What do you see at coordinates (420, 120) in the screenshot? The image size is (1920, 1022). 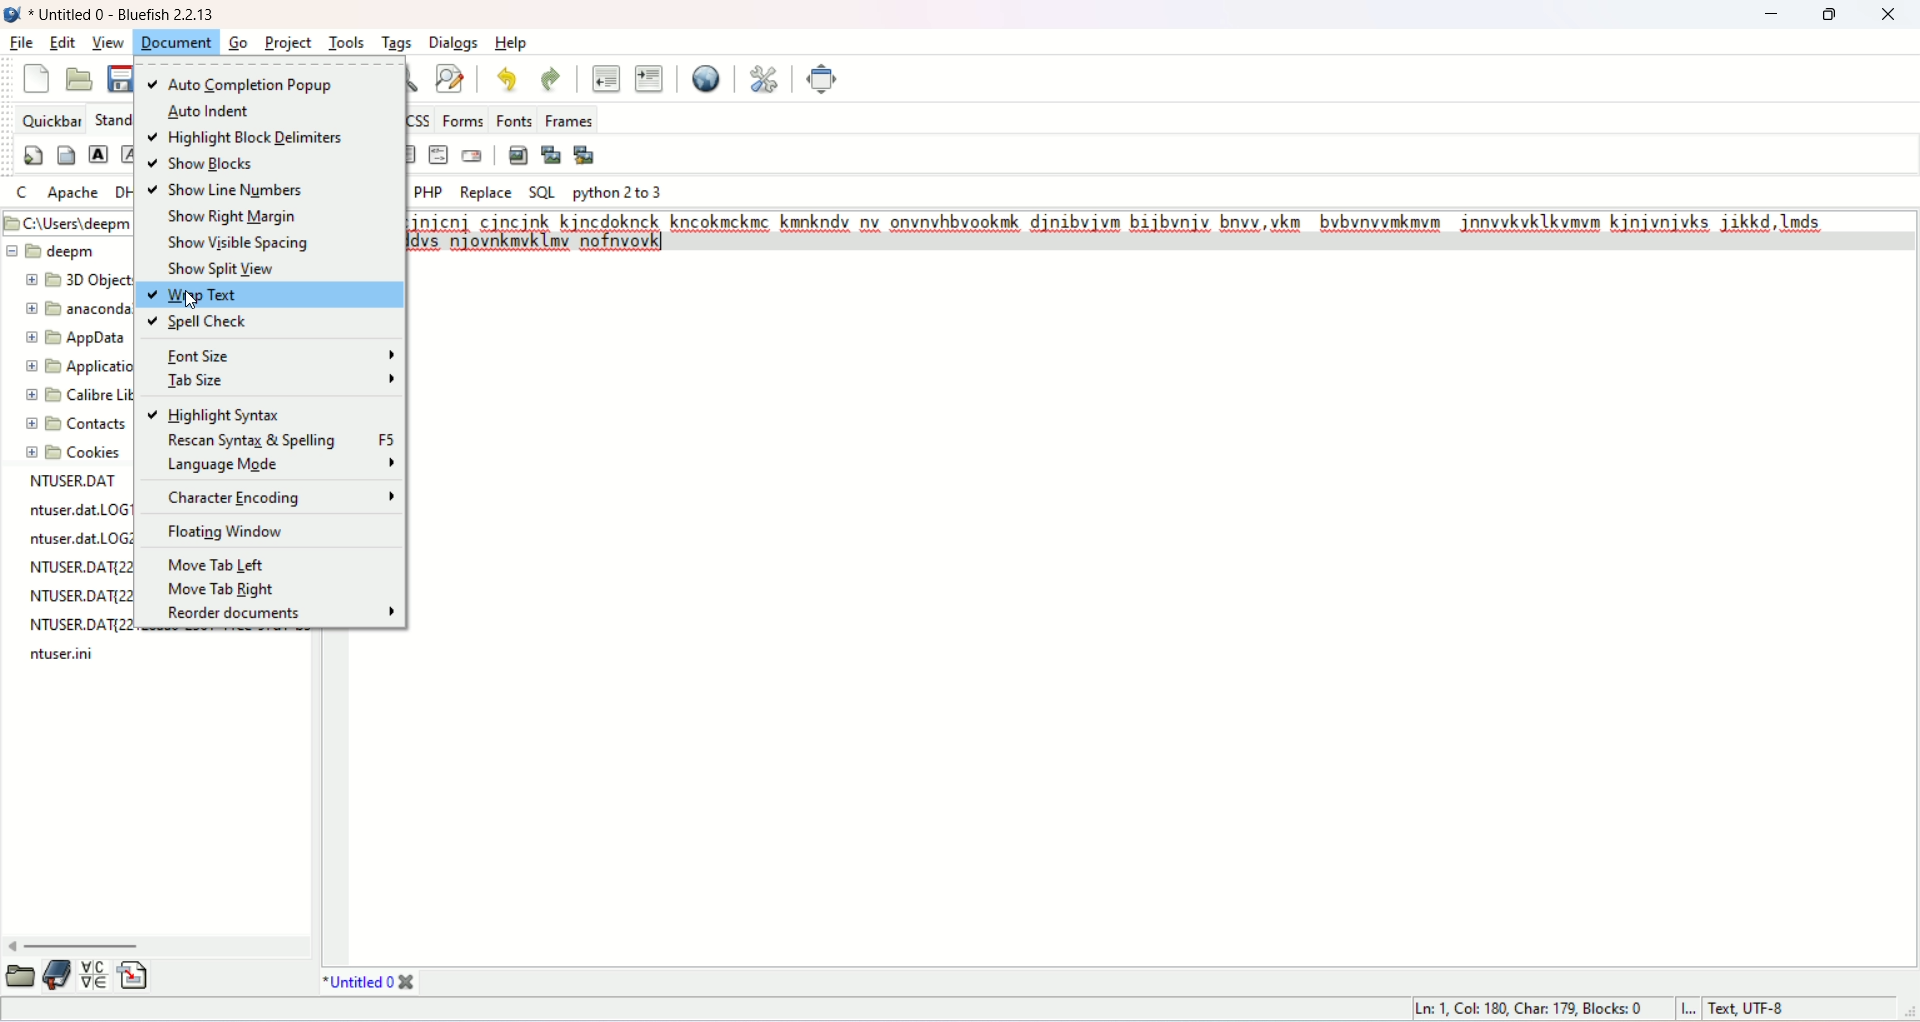 I see `CSS` at bounding box center [420, 120].